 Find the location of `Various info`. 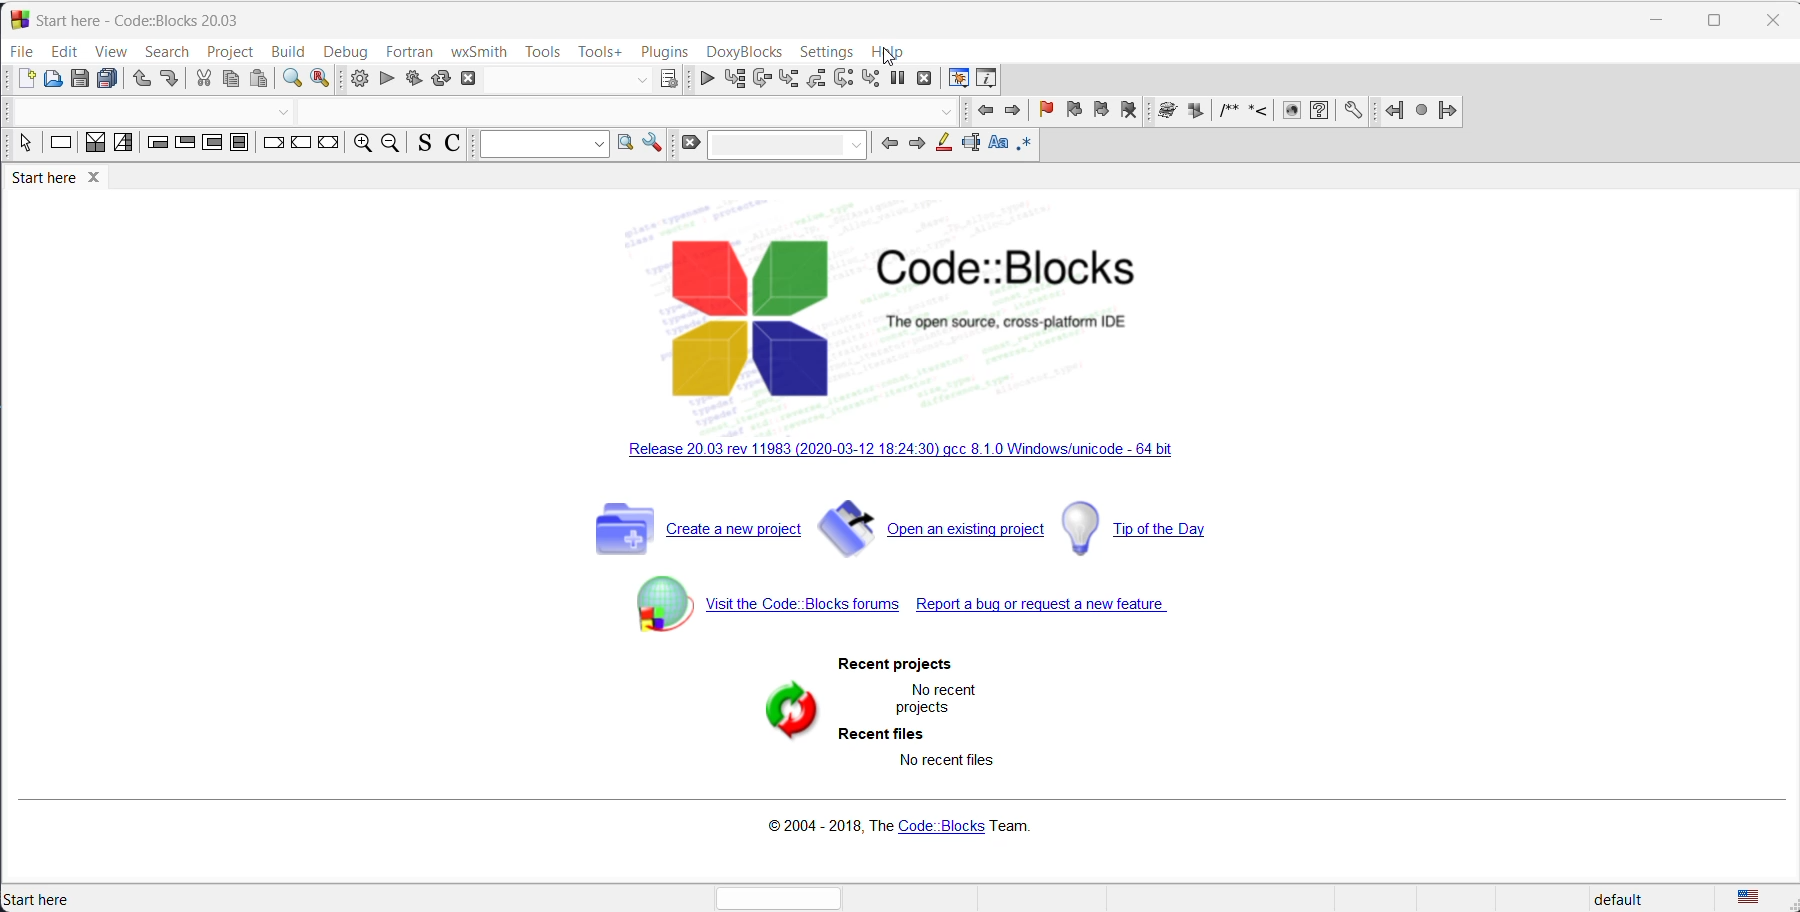

Various info is located at coordinates (988, 78).